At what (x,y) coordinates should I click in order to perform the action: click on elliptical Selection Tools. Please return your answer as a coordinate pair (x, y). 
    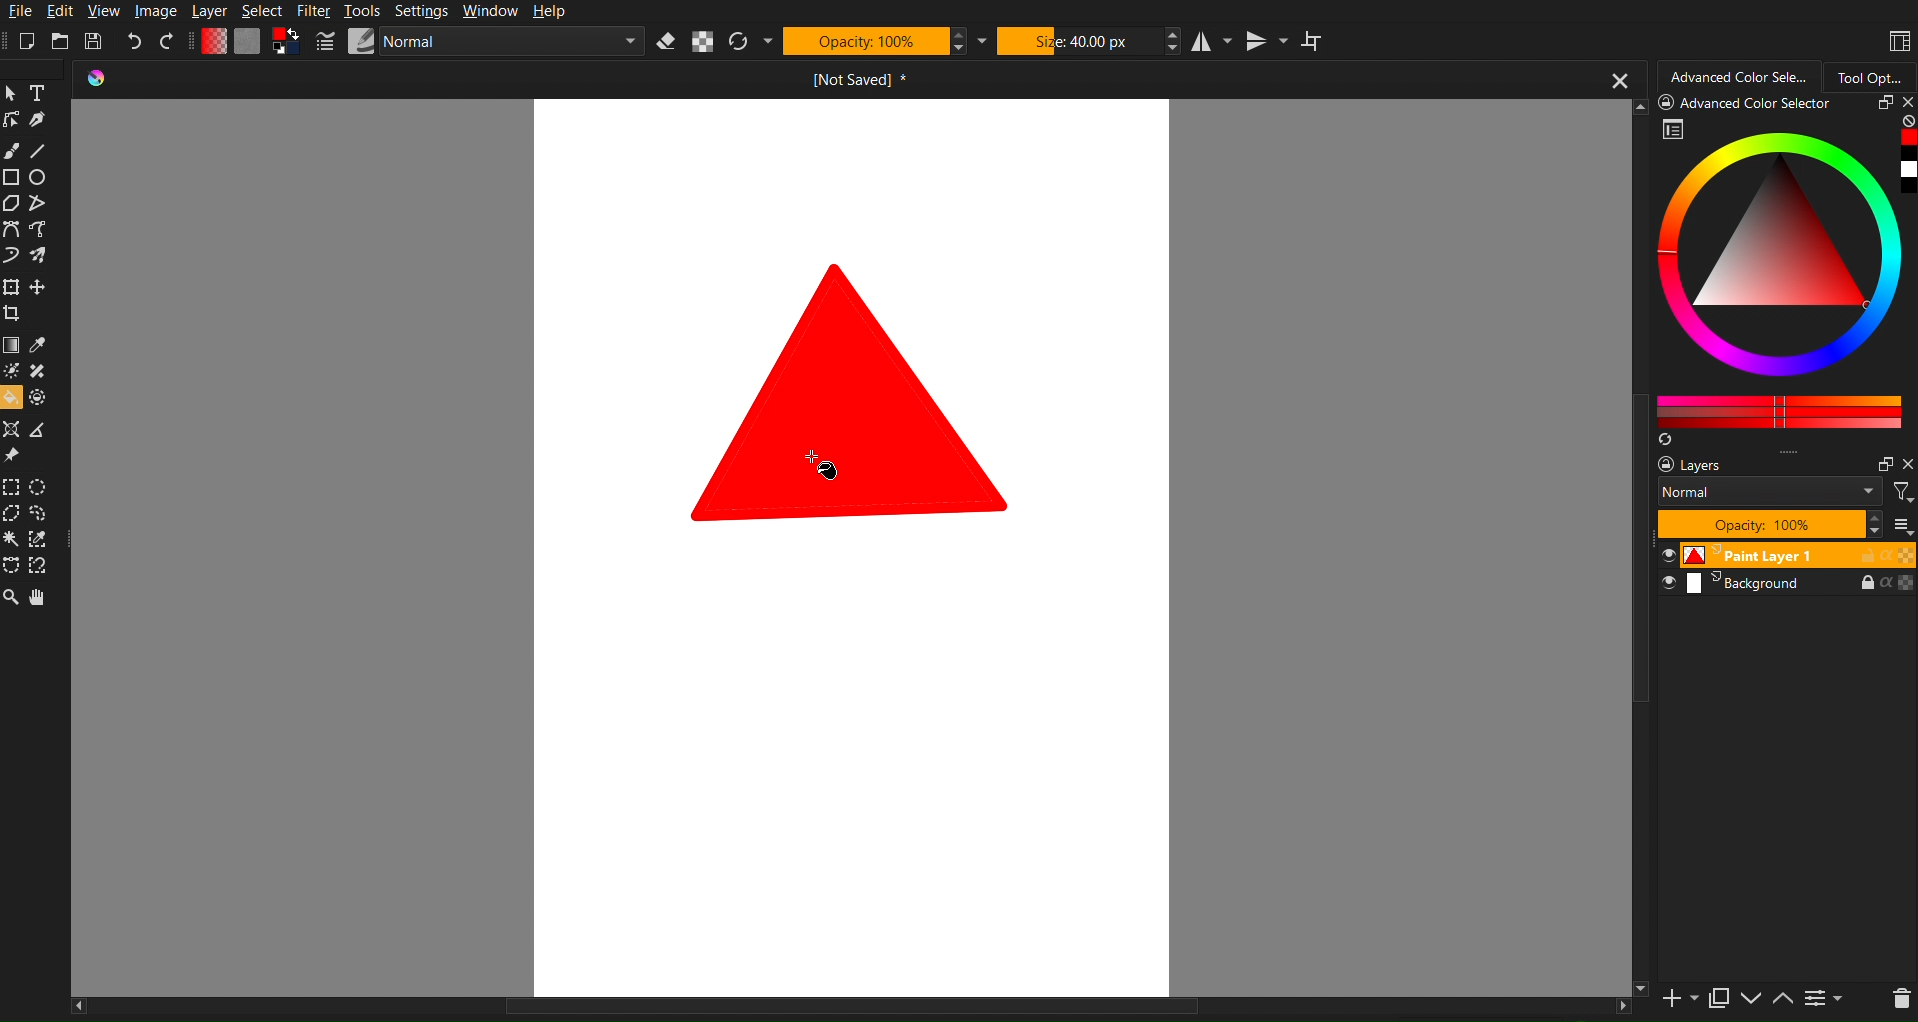
    Looking at the image, I should click on (42, 484).